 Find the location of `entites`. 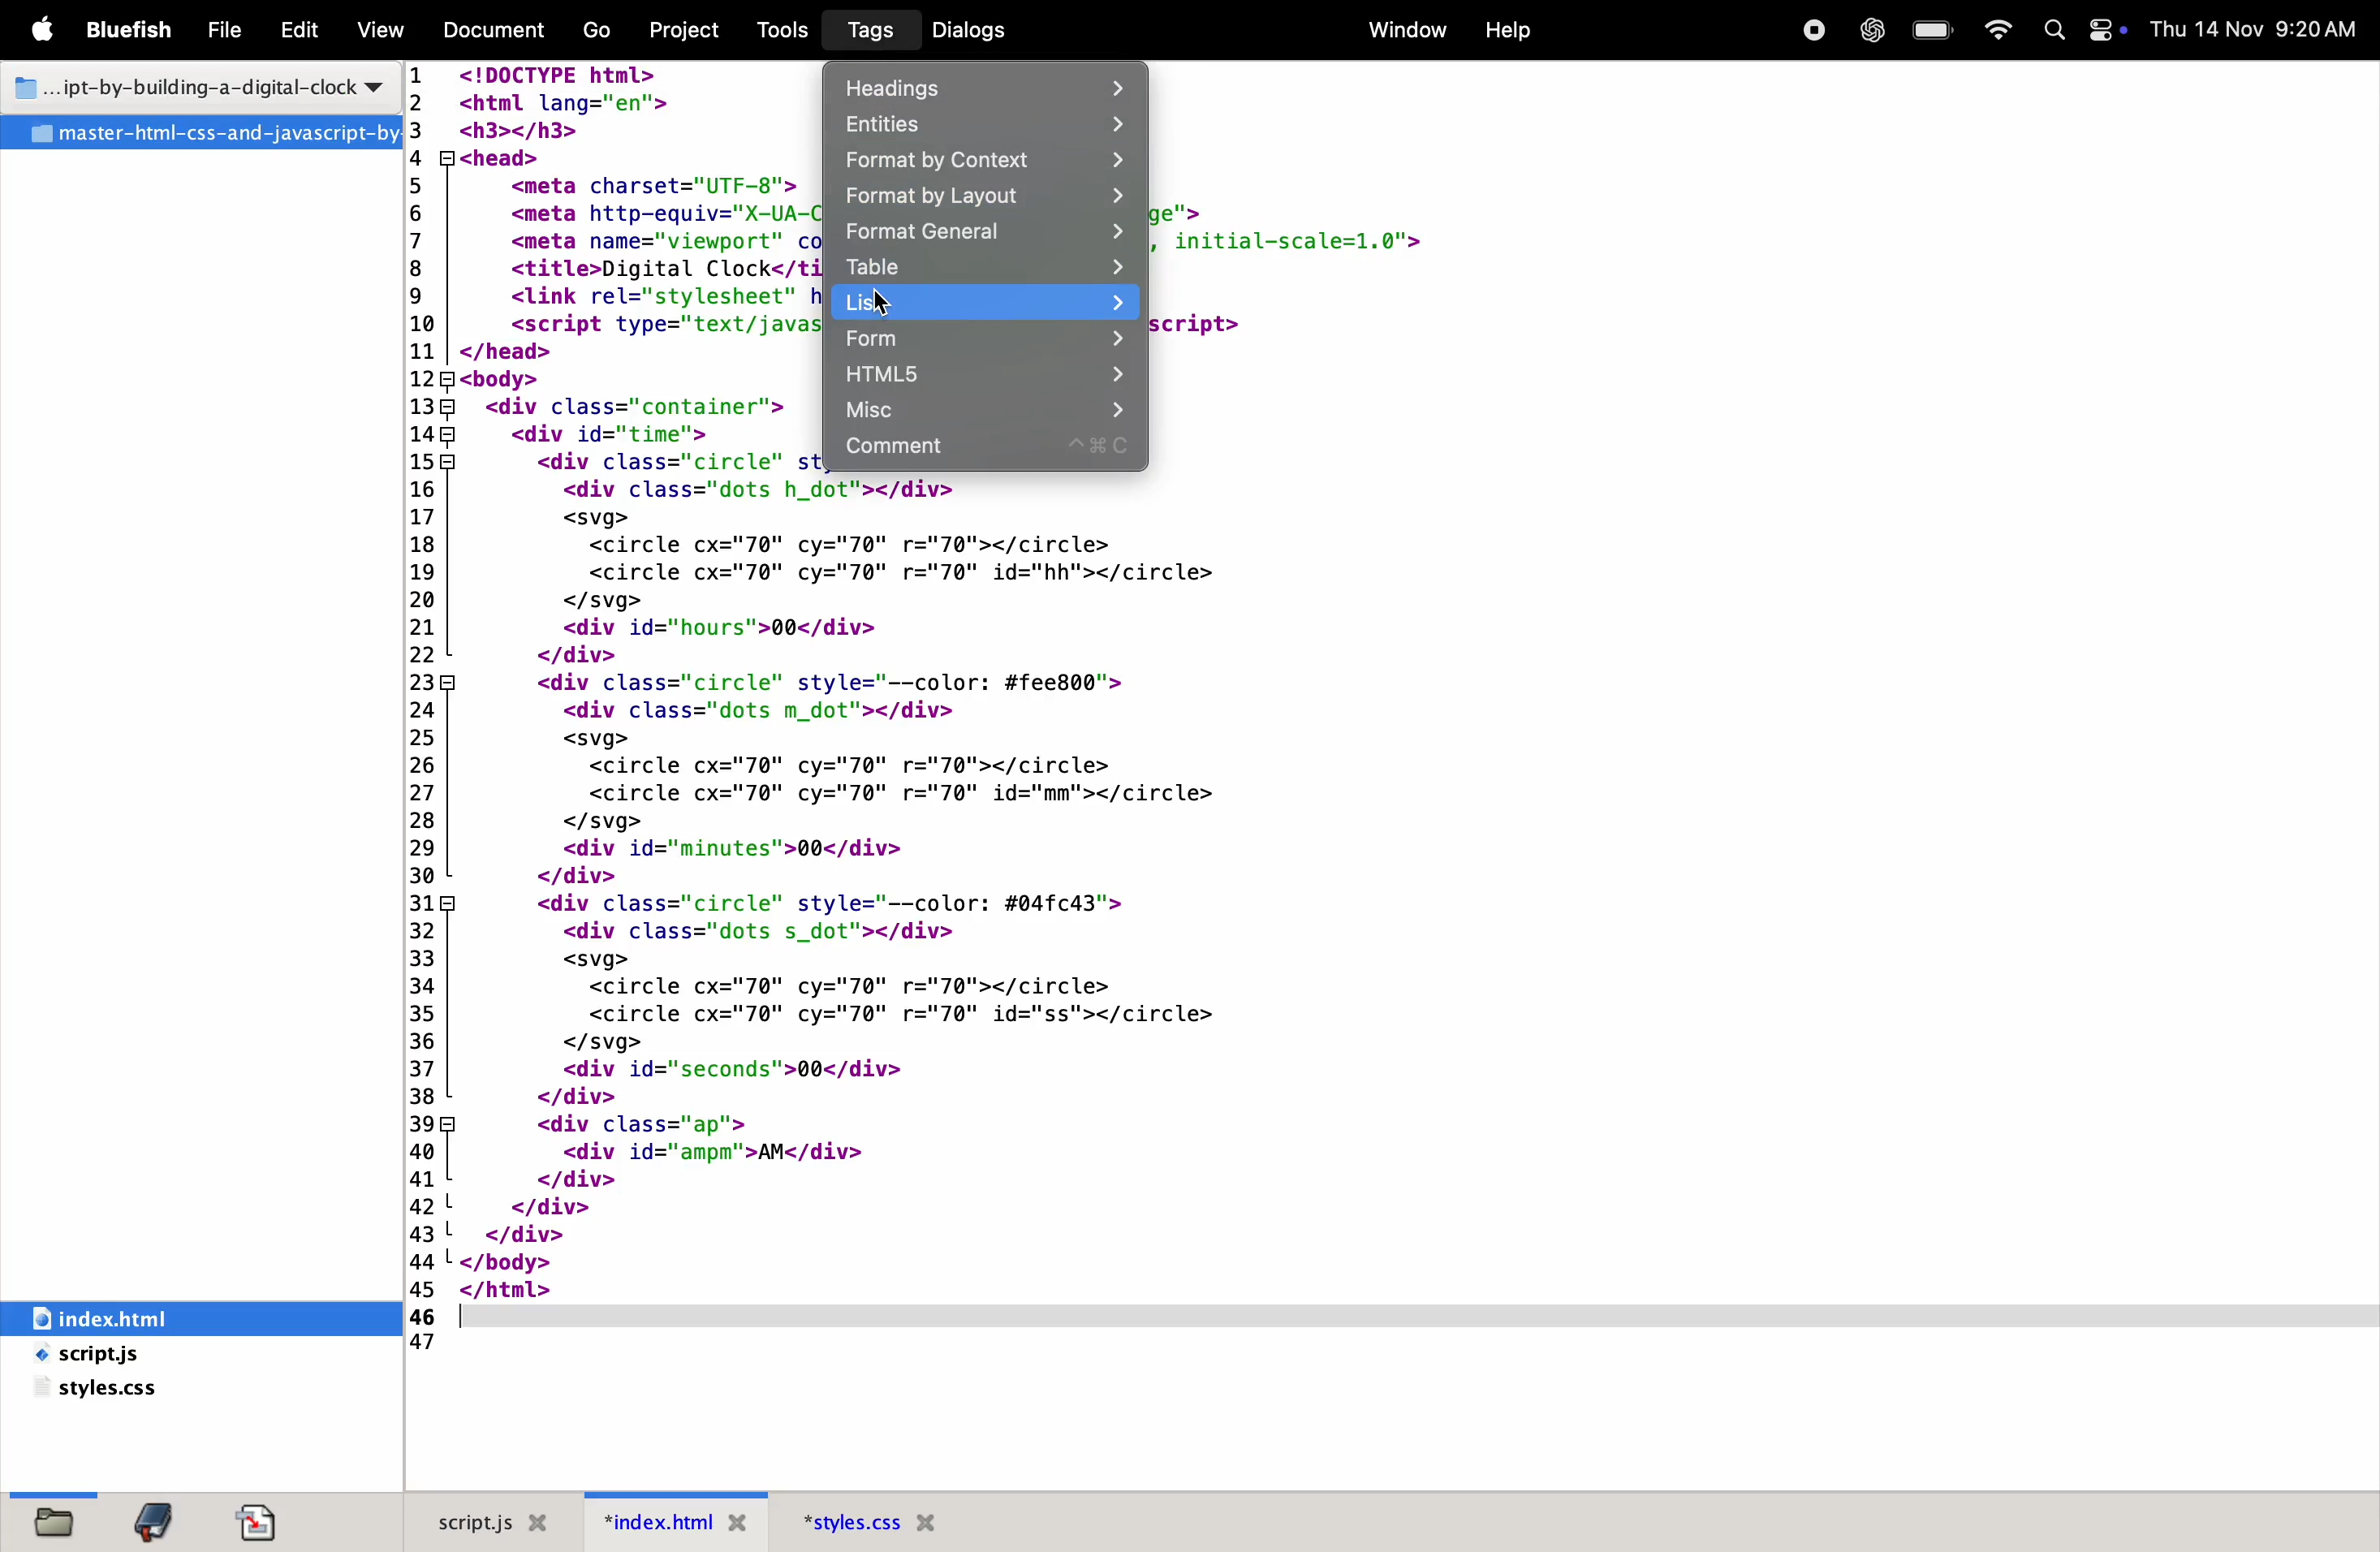

entites is located at coordinates (981, 126).